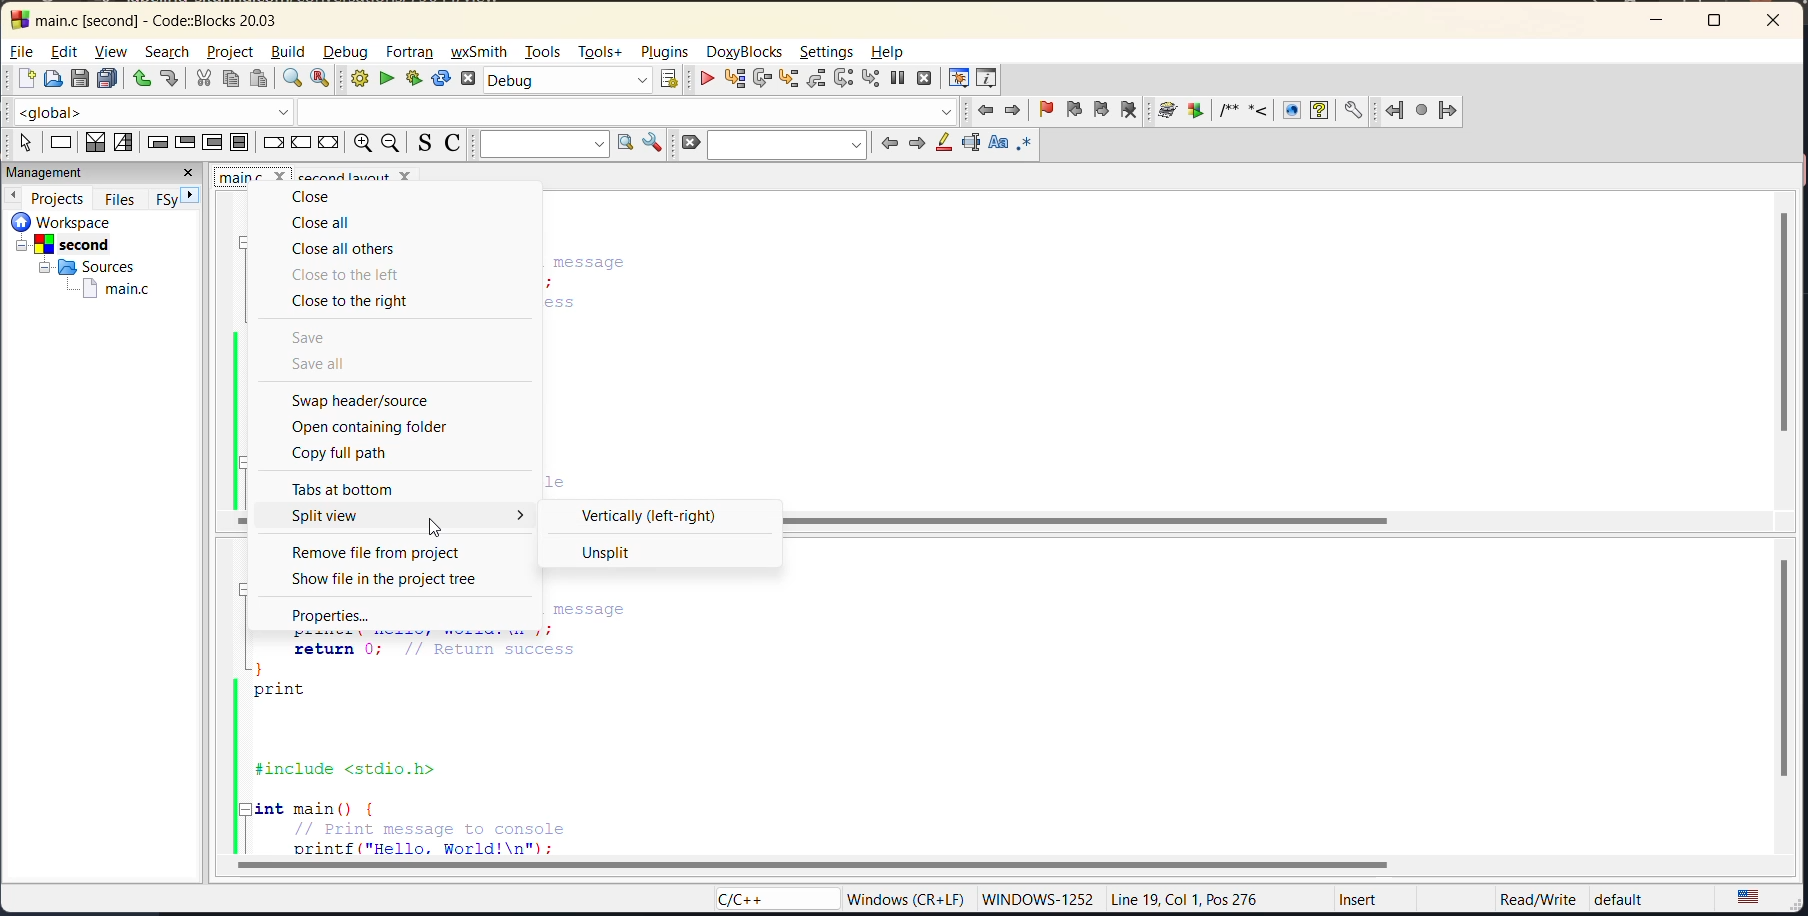  I want to click on remove file from project, so click(386, 553).